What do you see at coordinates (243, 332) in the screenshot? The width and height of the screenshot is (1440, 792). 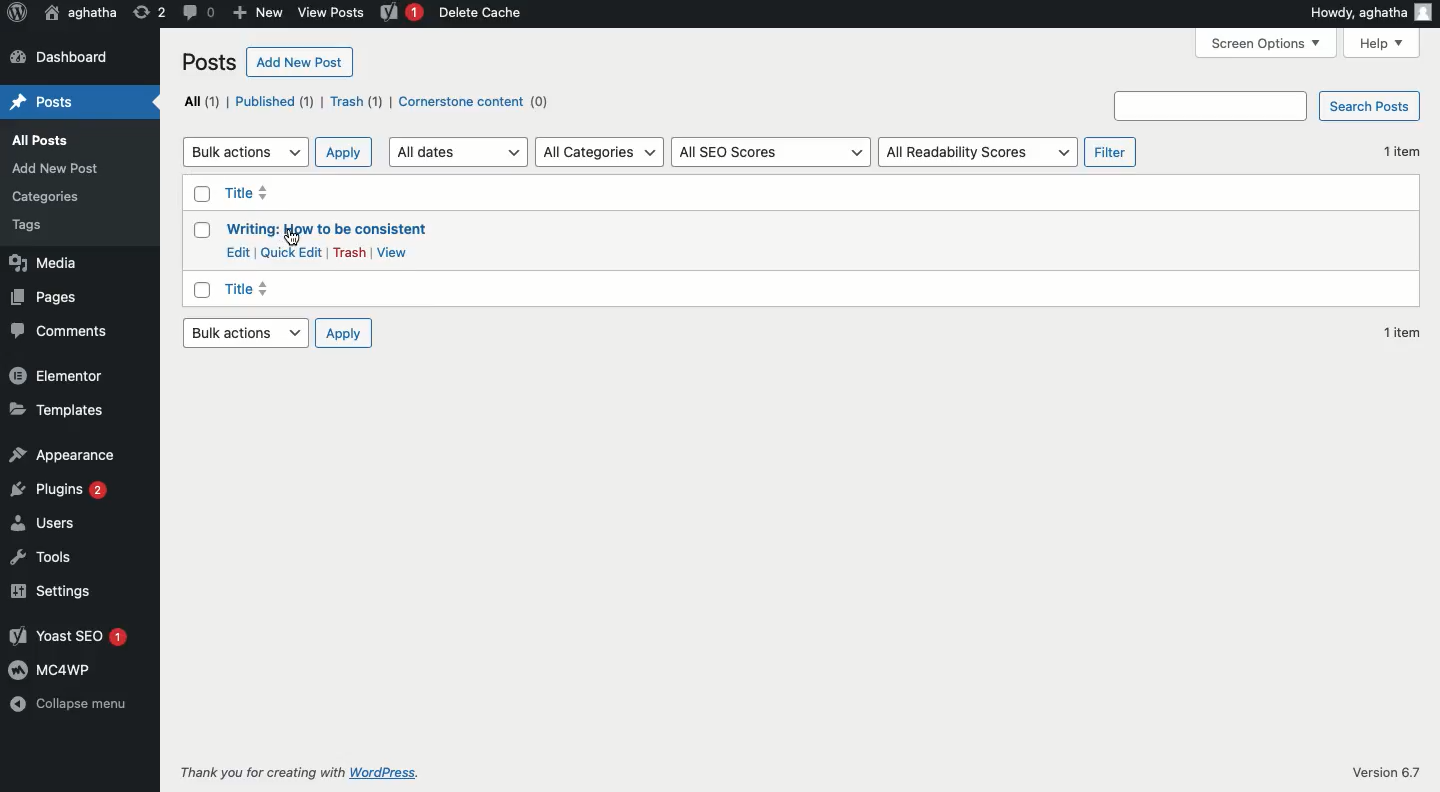 I see `Bulk actions` at bounding box center [243, 332].